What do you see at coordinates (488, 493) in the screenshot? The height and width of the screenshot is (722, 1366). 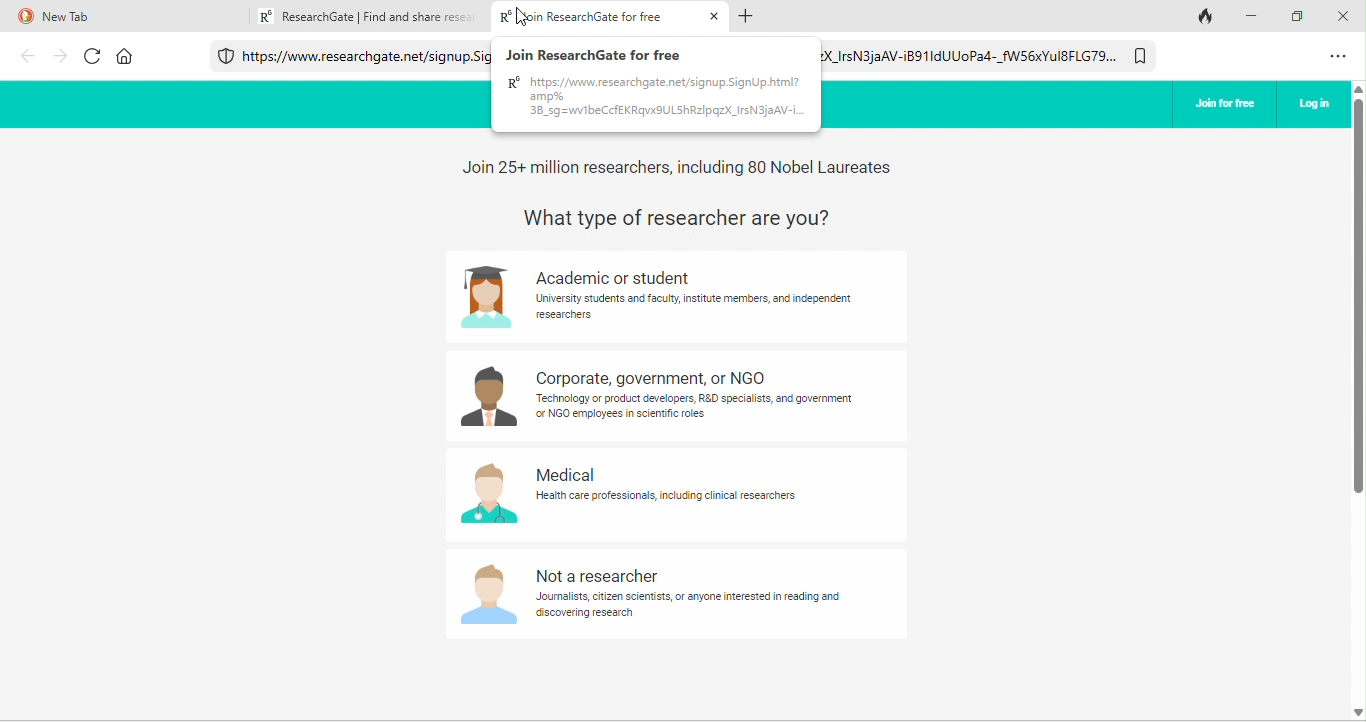 I see `Profile pic` at bounding box center [488, 493].